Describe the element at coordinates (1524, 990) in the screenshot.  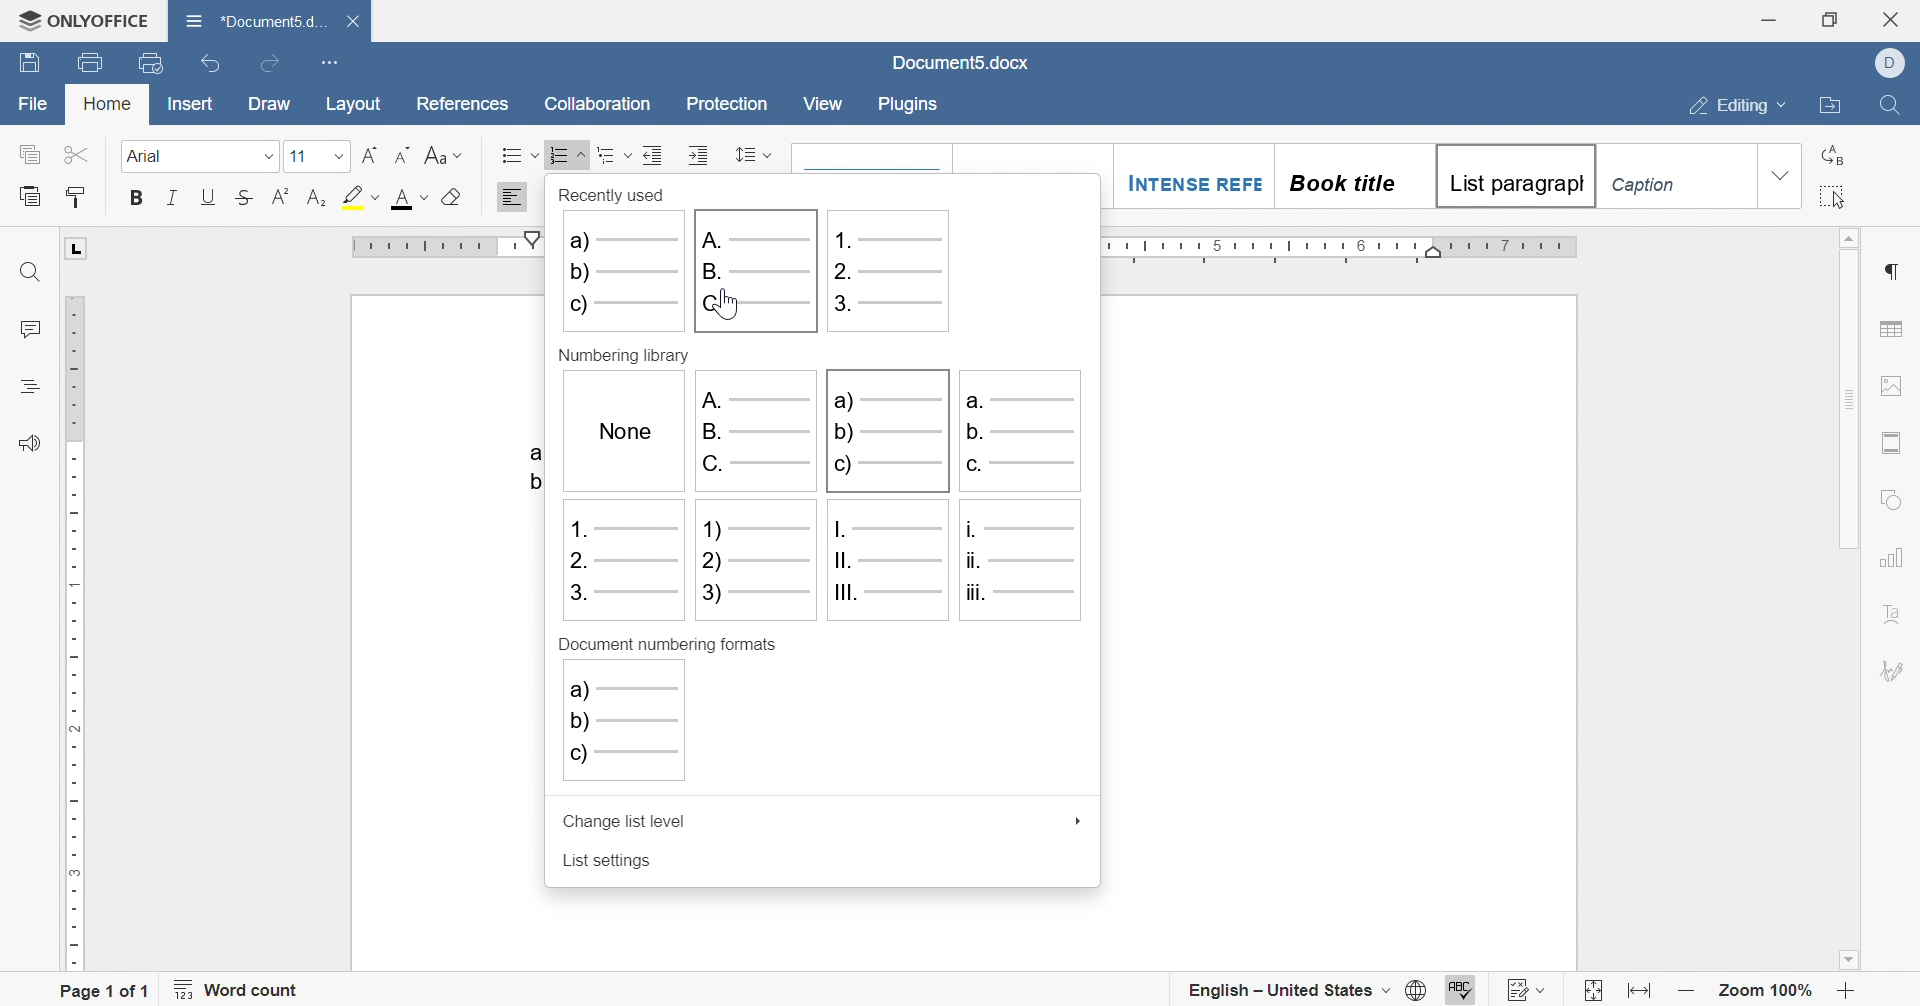
I see `track changes` at that location.